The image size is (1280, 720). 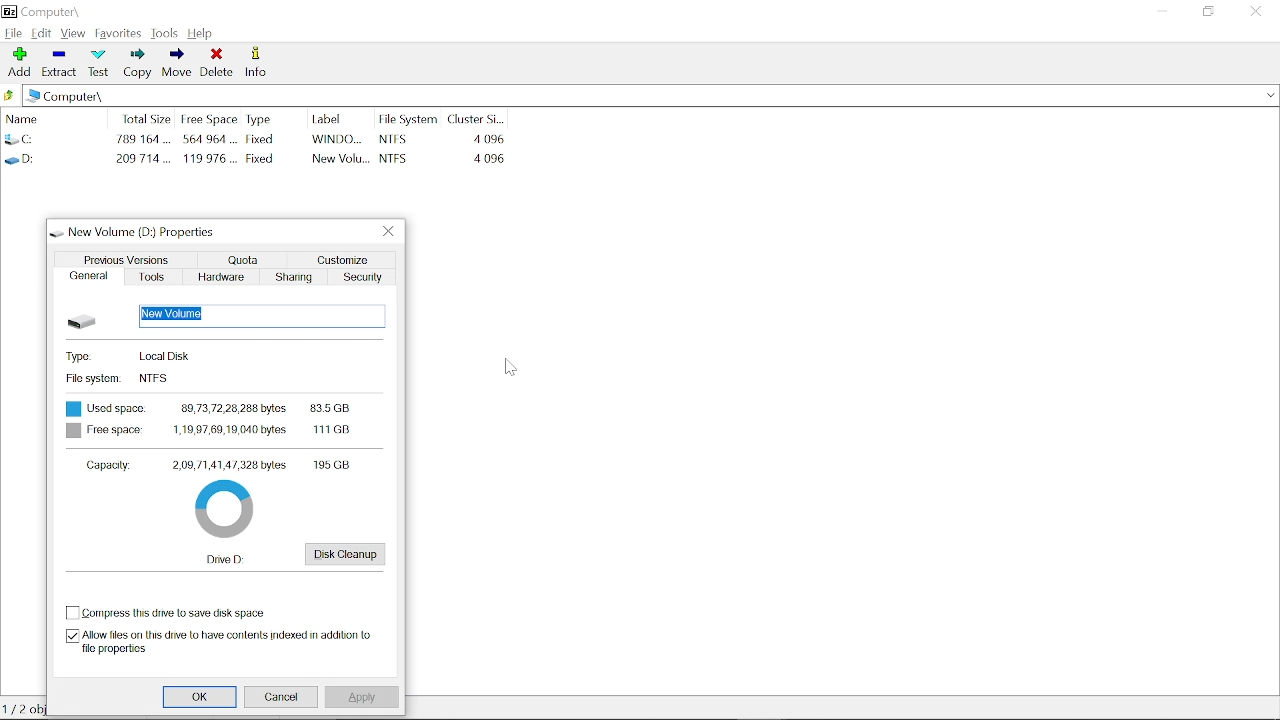 I want to click on sharing, so click(x=297, y=277).